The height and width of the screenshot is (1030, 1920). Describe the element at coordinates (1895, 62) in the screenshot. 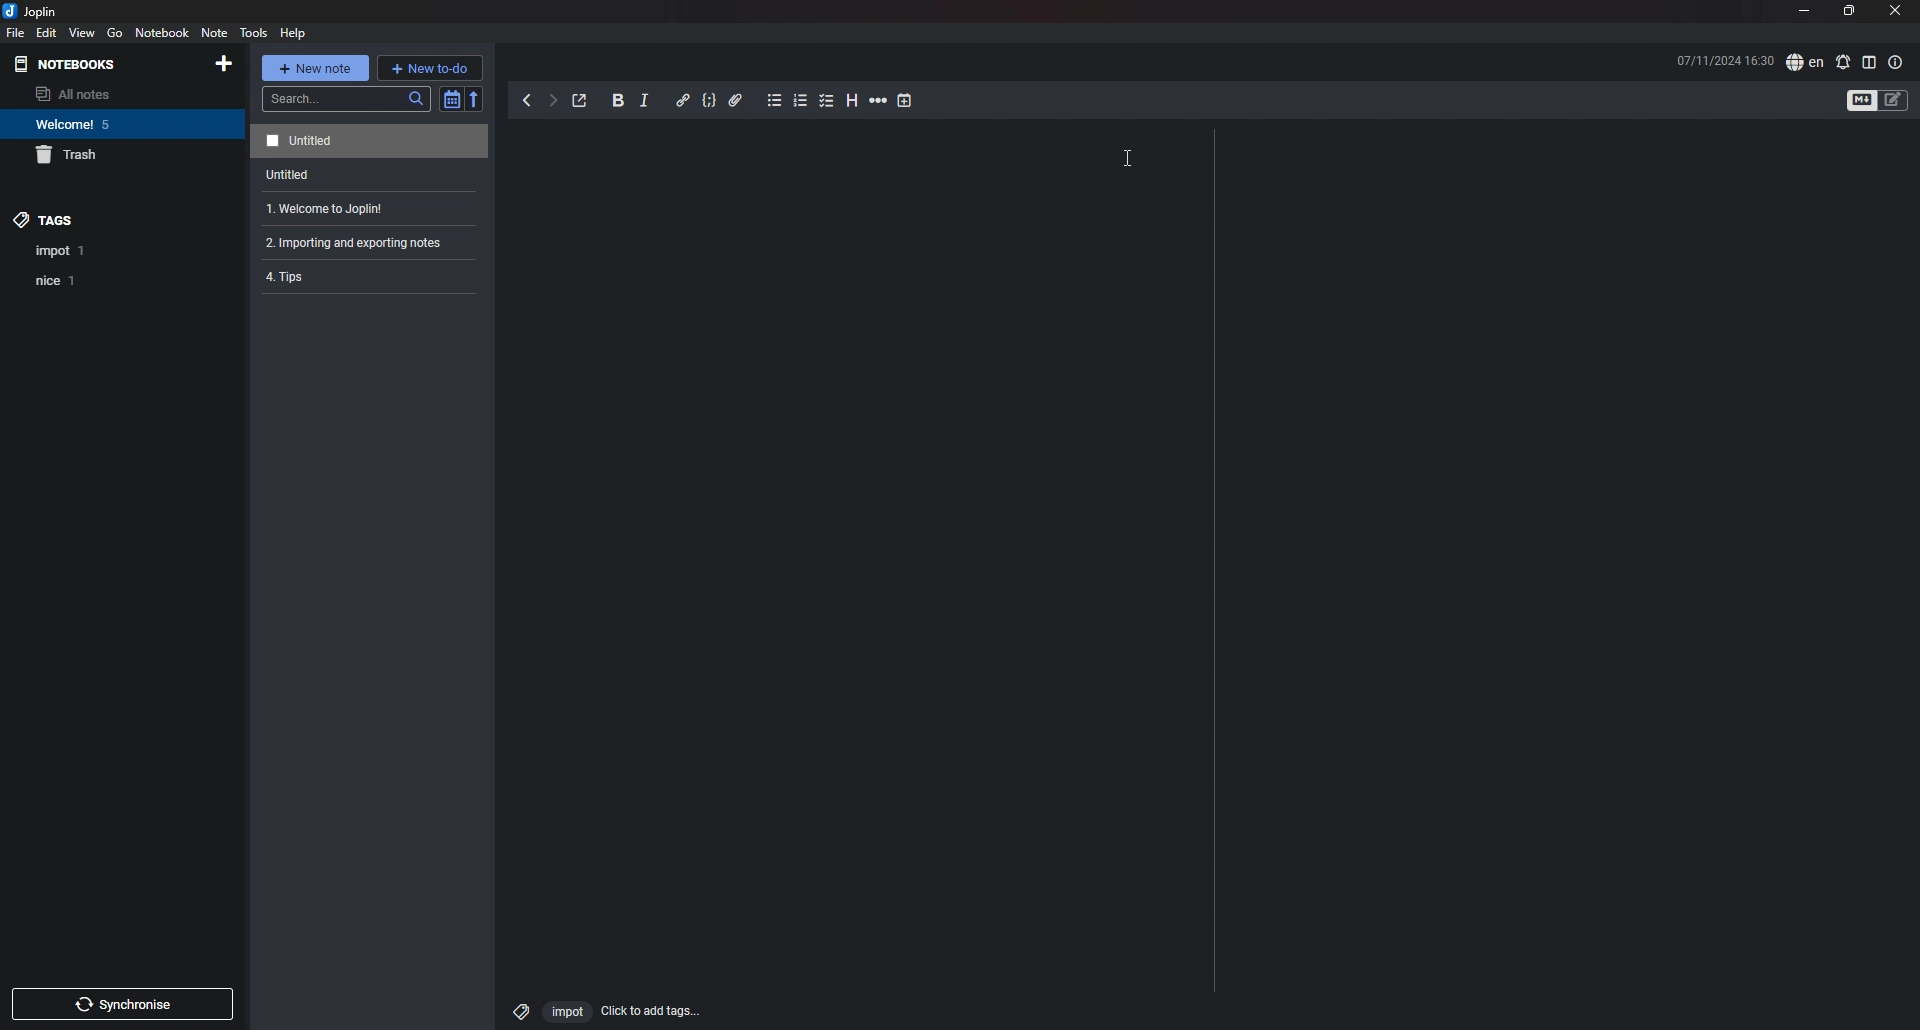

I see `note properties` at that location.